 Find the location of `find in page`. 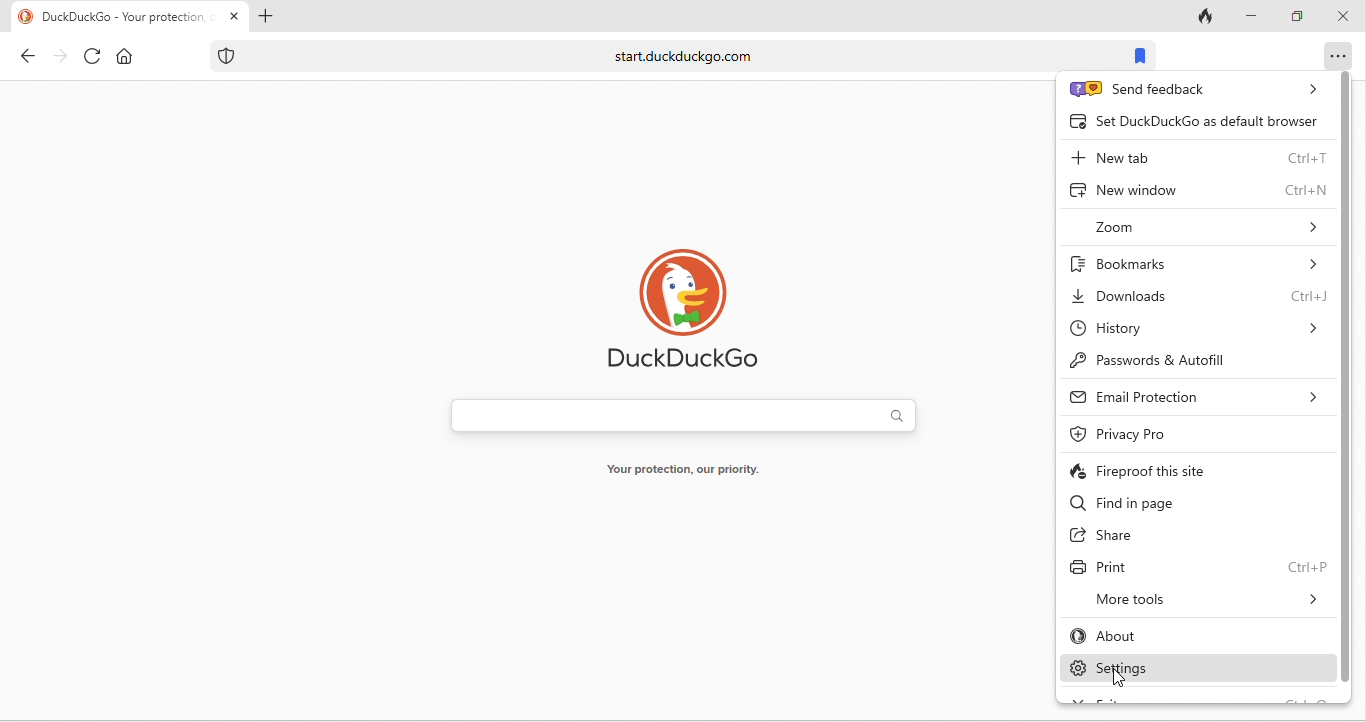

find in page is located at coordinates (1163, 503).